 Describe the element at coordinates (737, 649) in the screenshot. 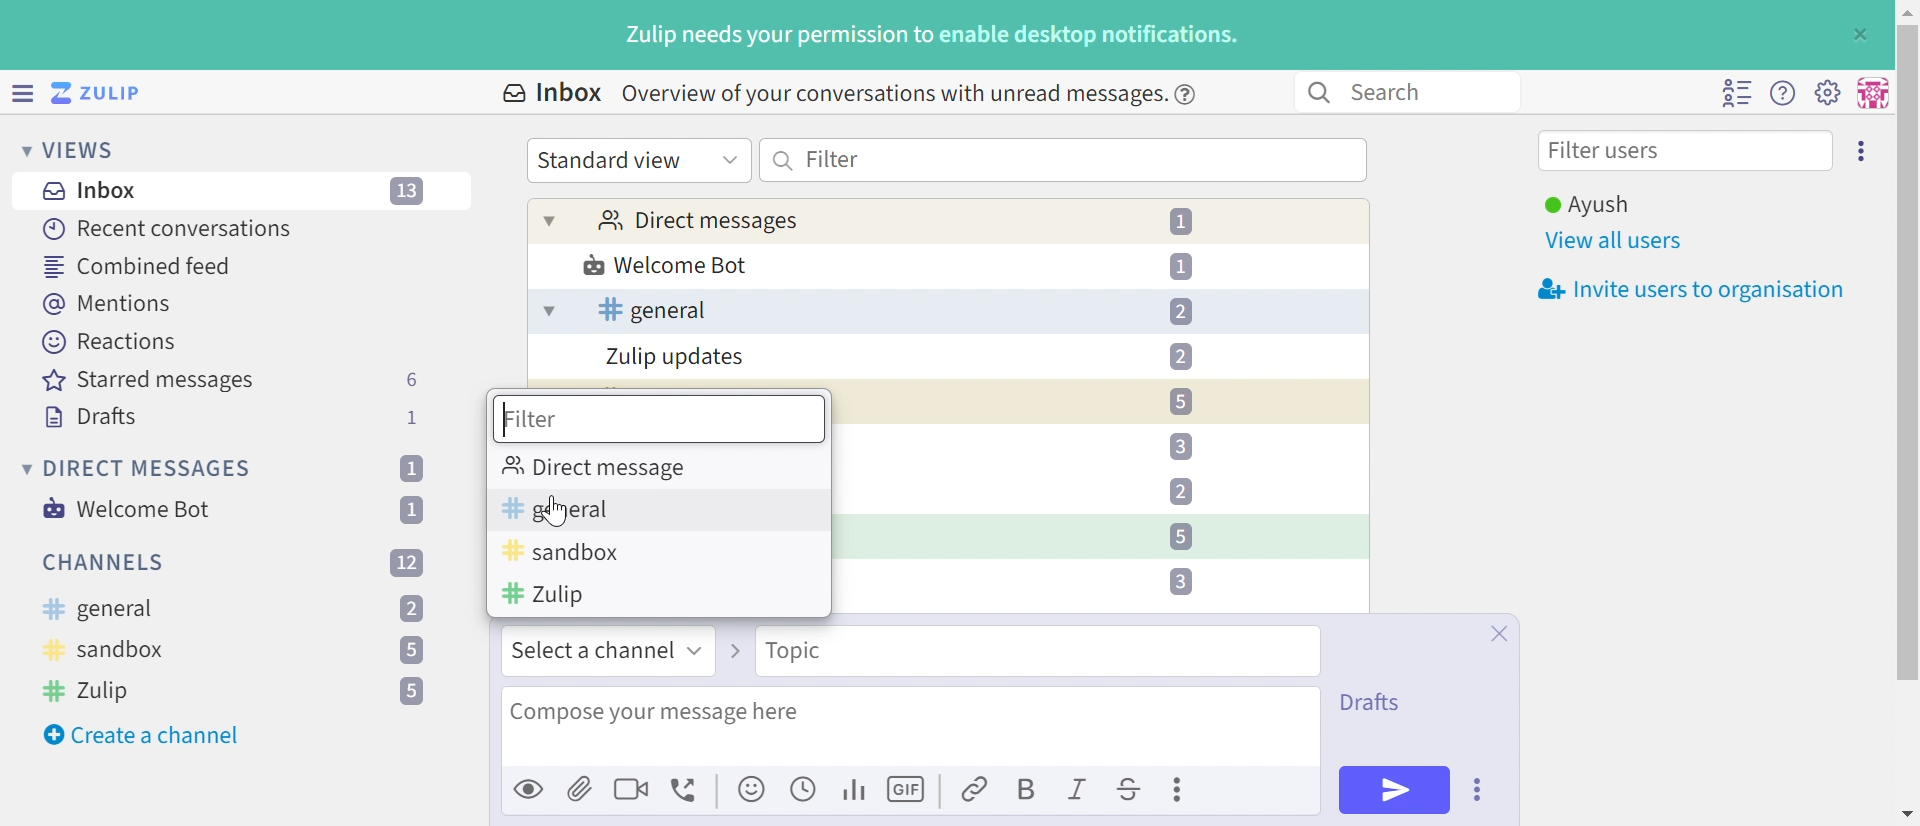

I see `Forward arrow` at that location.